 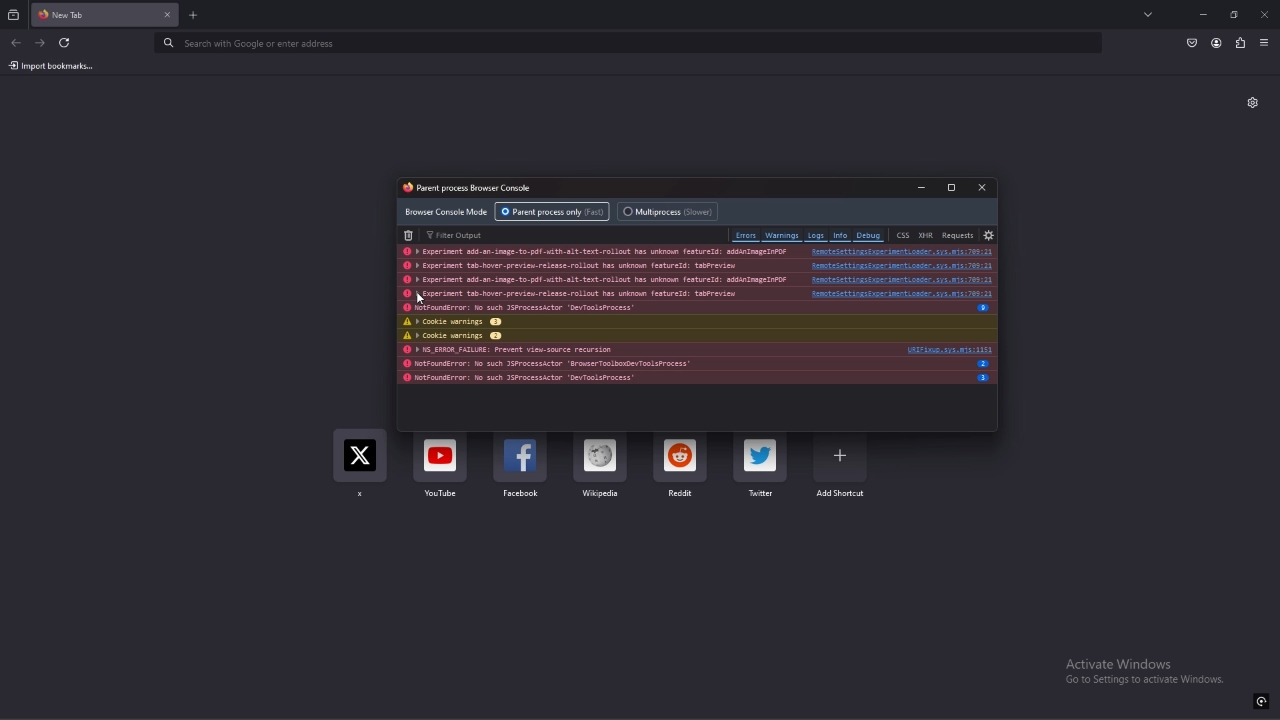 What do you see at coordinates (410, 235) in the screenshot?
I see `delete` at bounding box center [410, 235].